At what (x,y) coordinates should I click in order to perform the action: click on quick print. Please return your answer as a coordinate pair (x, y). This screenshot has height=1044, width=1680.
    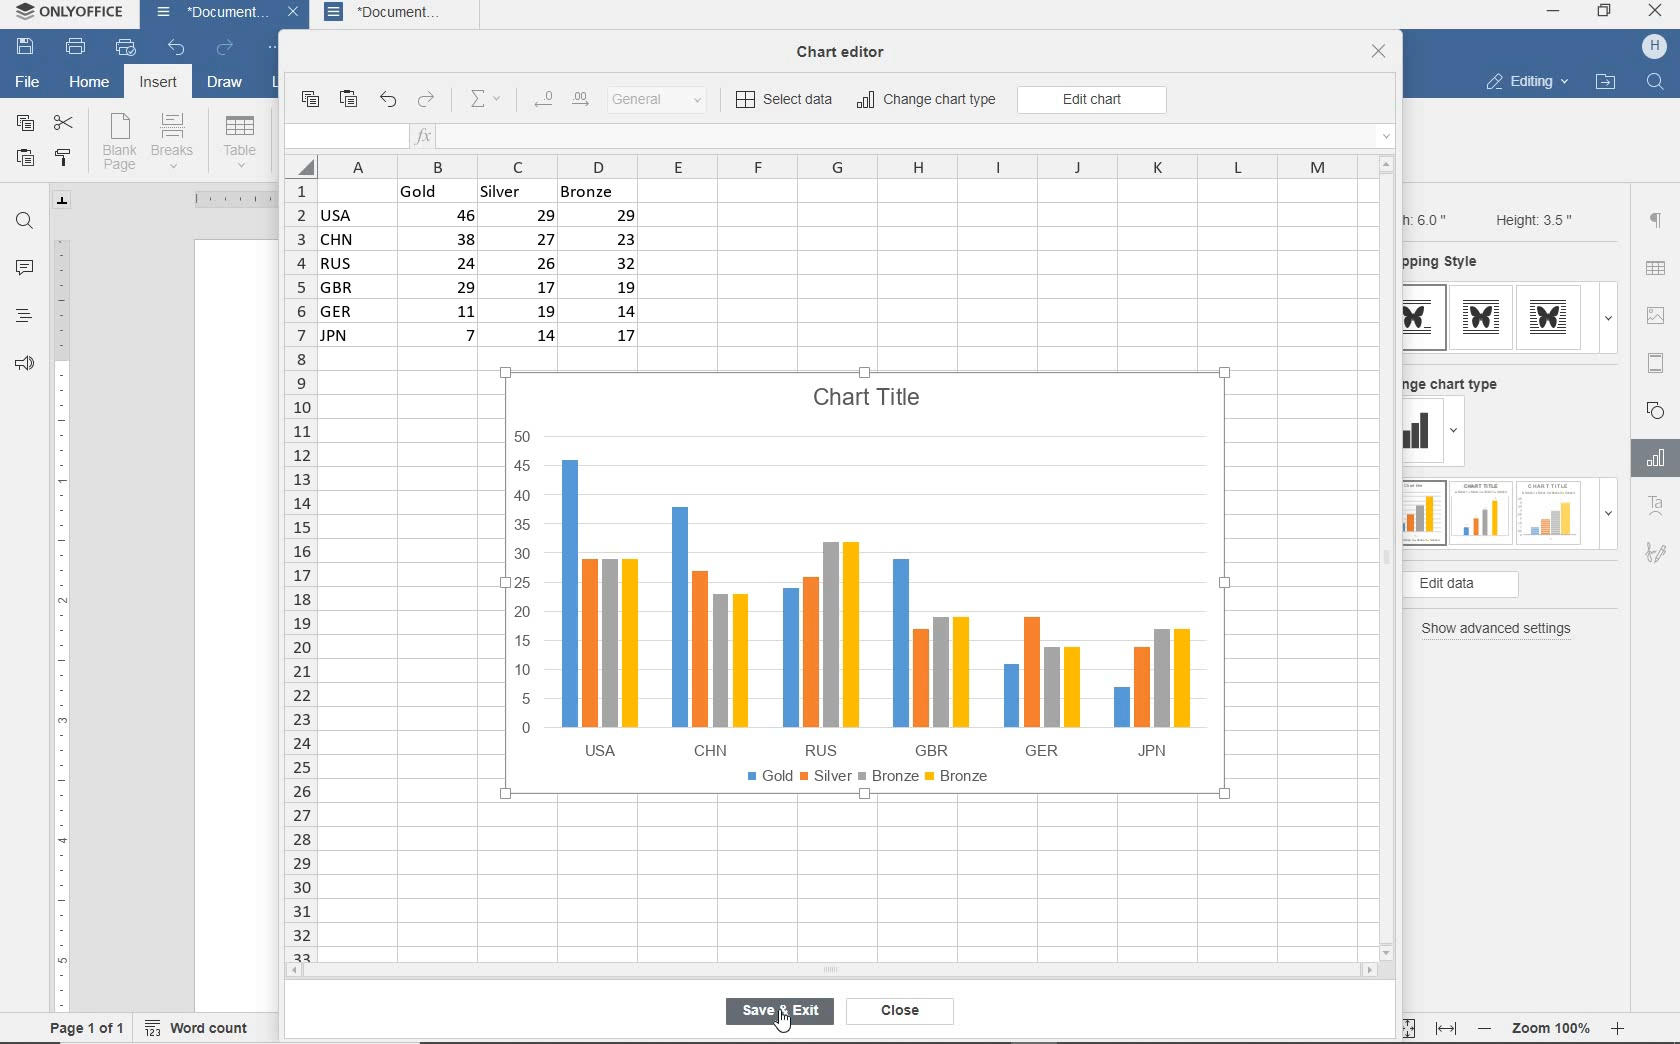
    Looking at the image, I should click on (124, 48).